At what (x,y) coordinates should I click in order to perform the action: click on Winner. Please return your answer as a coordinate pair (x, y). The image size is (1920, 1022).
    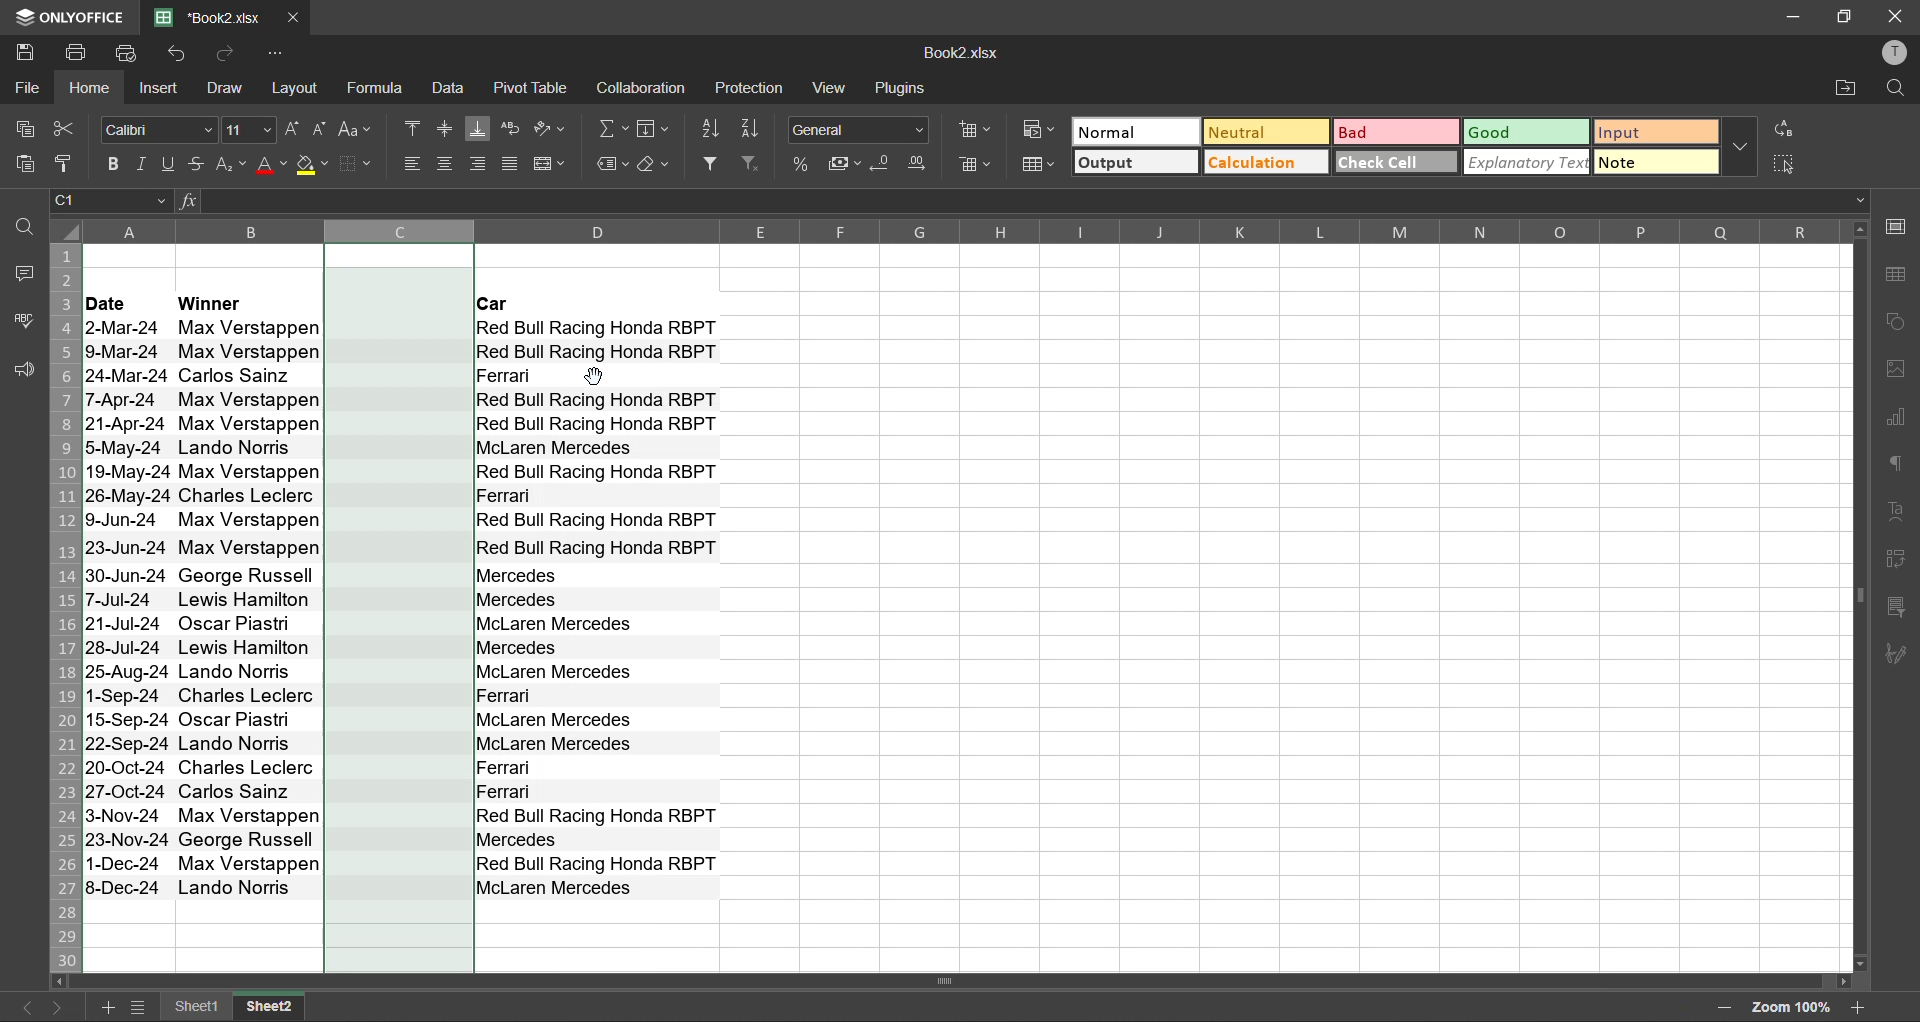
    Looking at the image, I should click on (246, 301).